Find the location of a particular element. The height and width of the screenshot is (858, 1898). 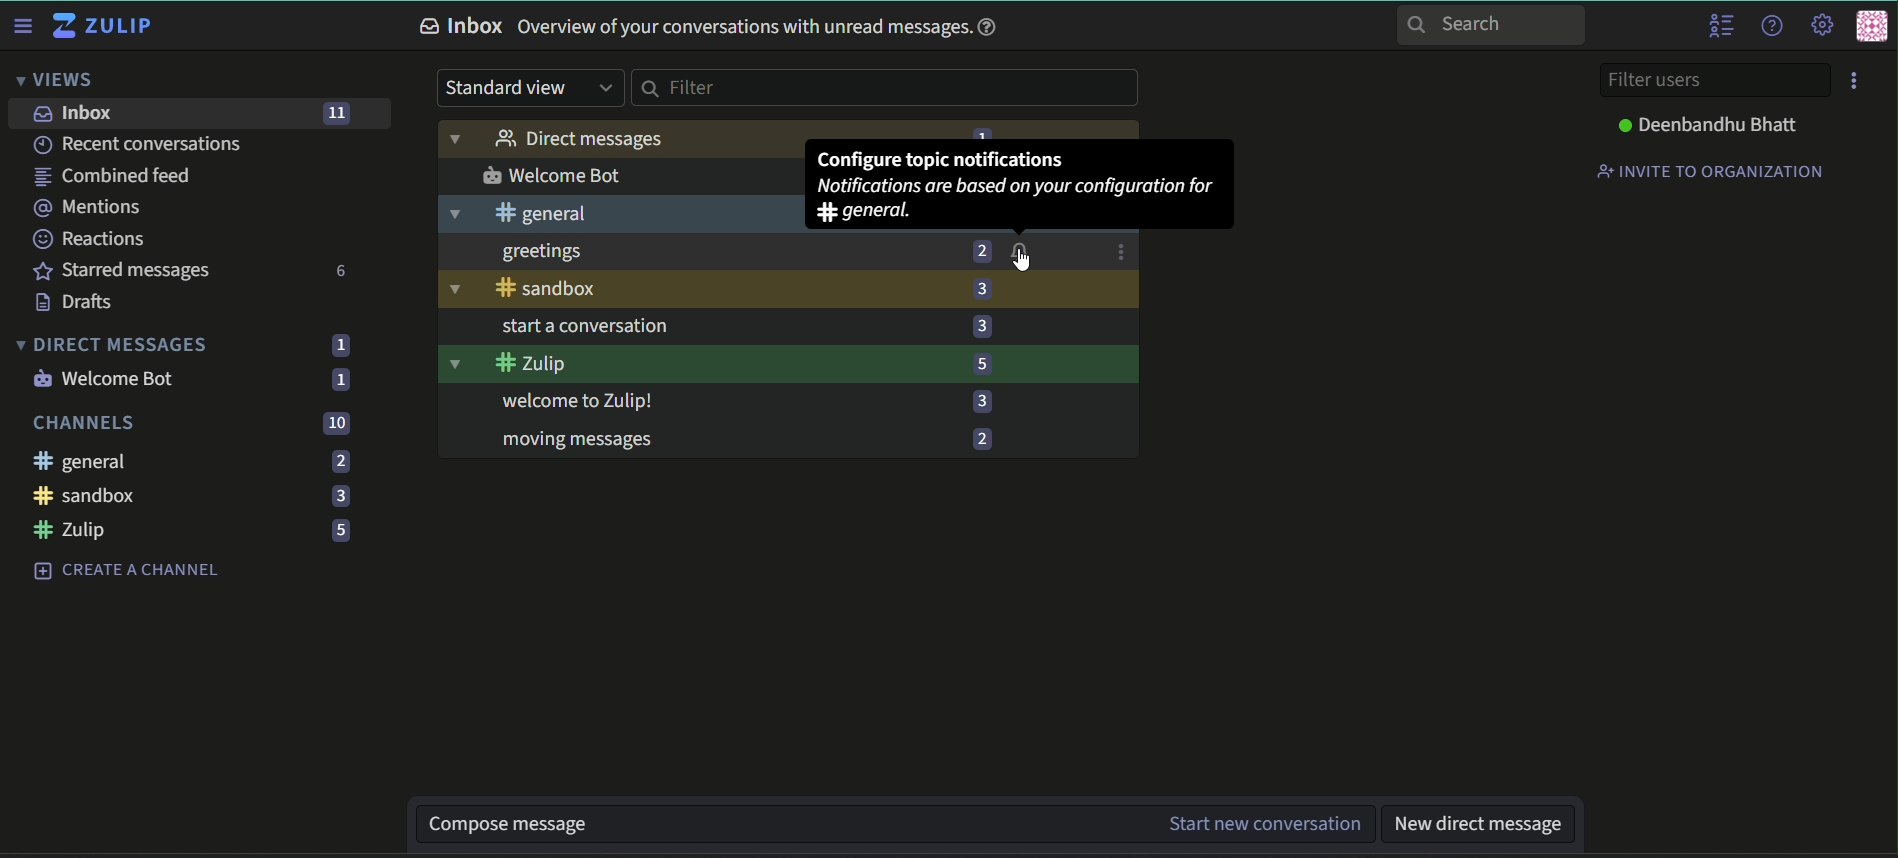

#zulip is located at coordinates (698, 363).